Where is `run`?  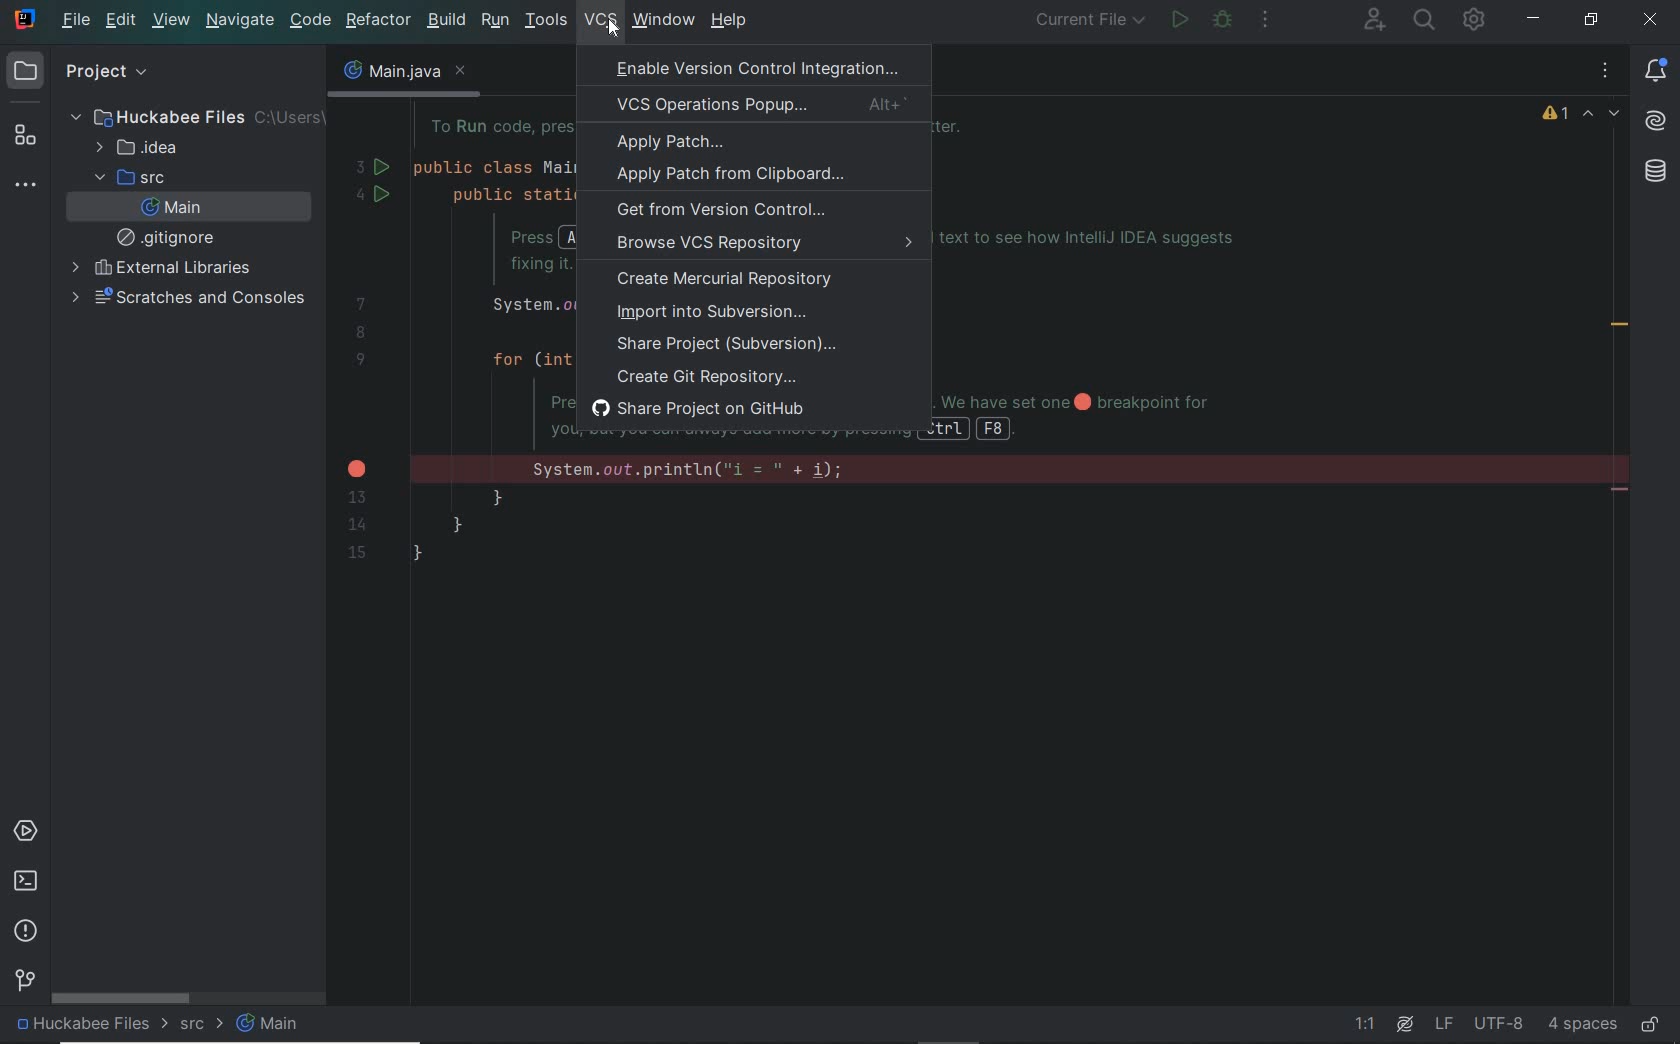 run is located at coordinates (494, 22).